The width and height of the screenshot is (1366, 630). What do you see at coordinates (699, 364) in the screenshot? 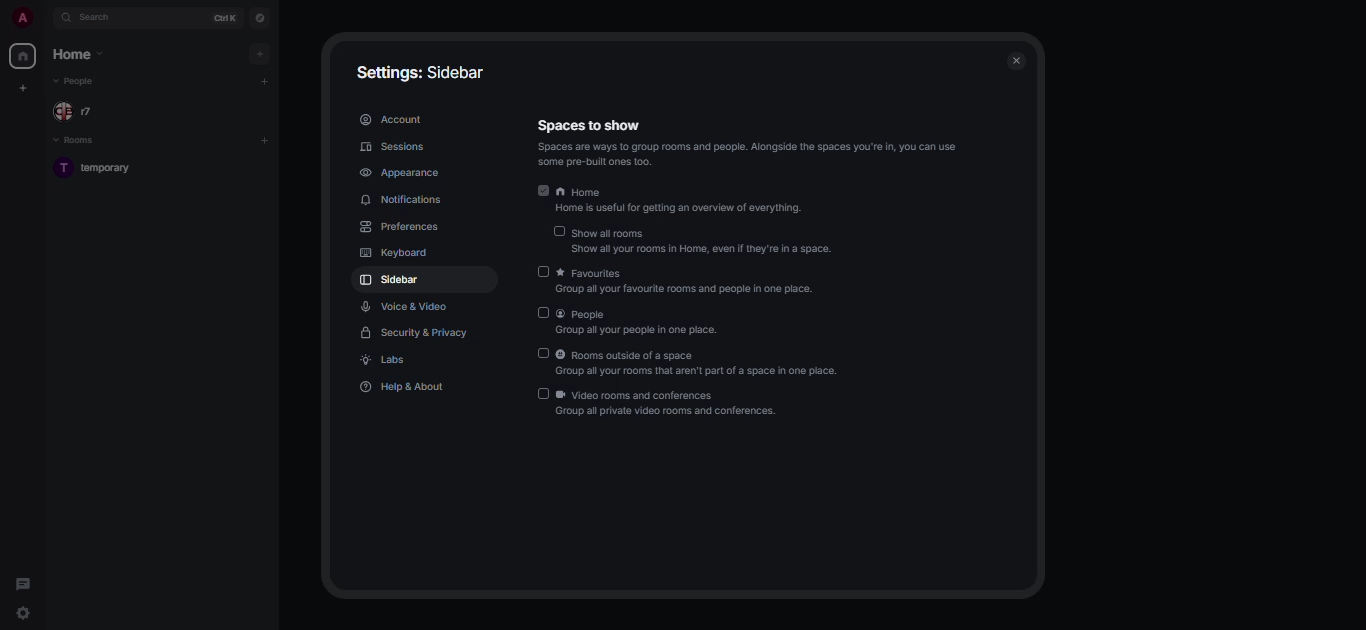
I see `rooms outside of a space` at bounding box center [699, 364].